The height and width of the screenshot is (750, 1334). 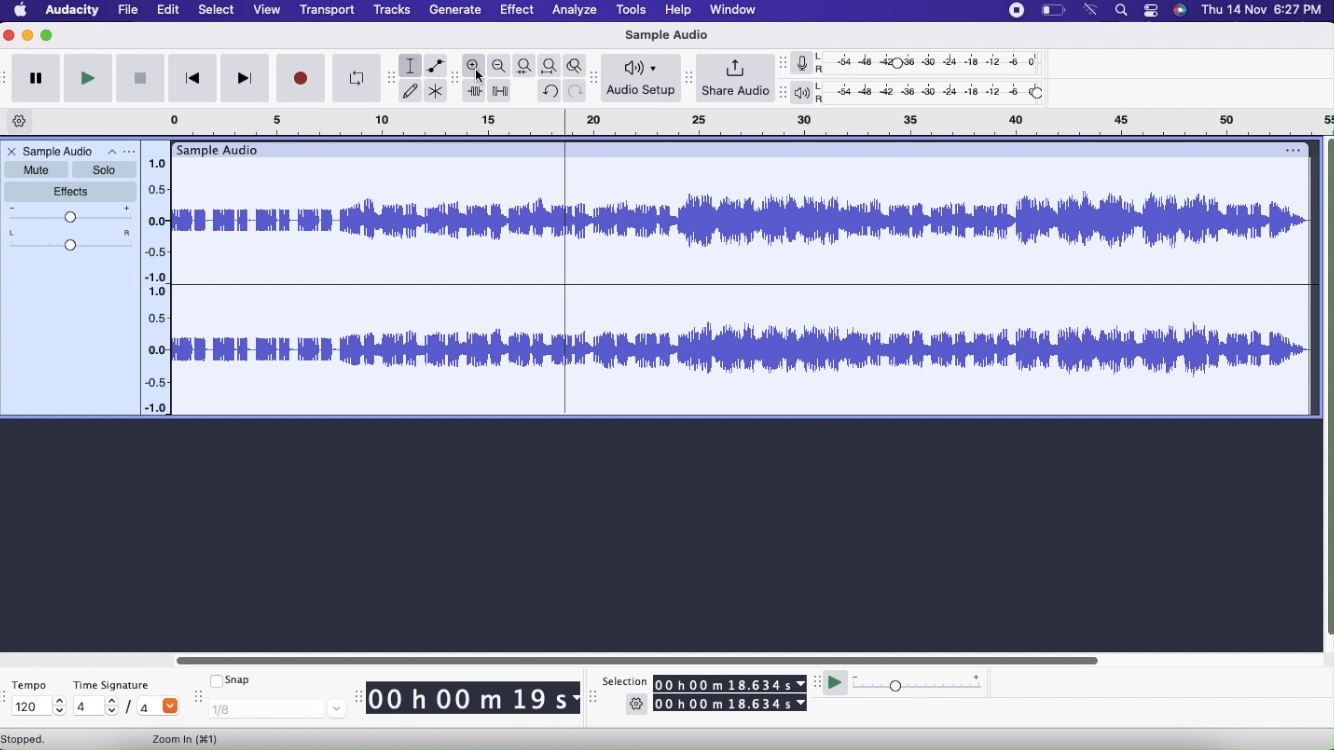 I want to click on Pan: Center, so click(x=71, y=242).